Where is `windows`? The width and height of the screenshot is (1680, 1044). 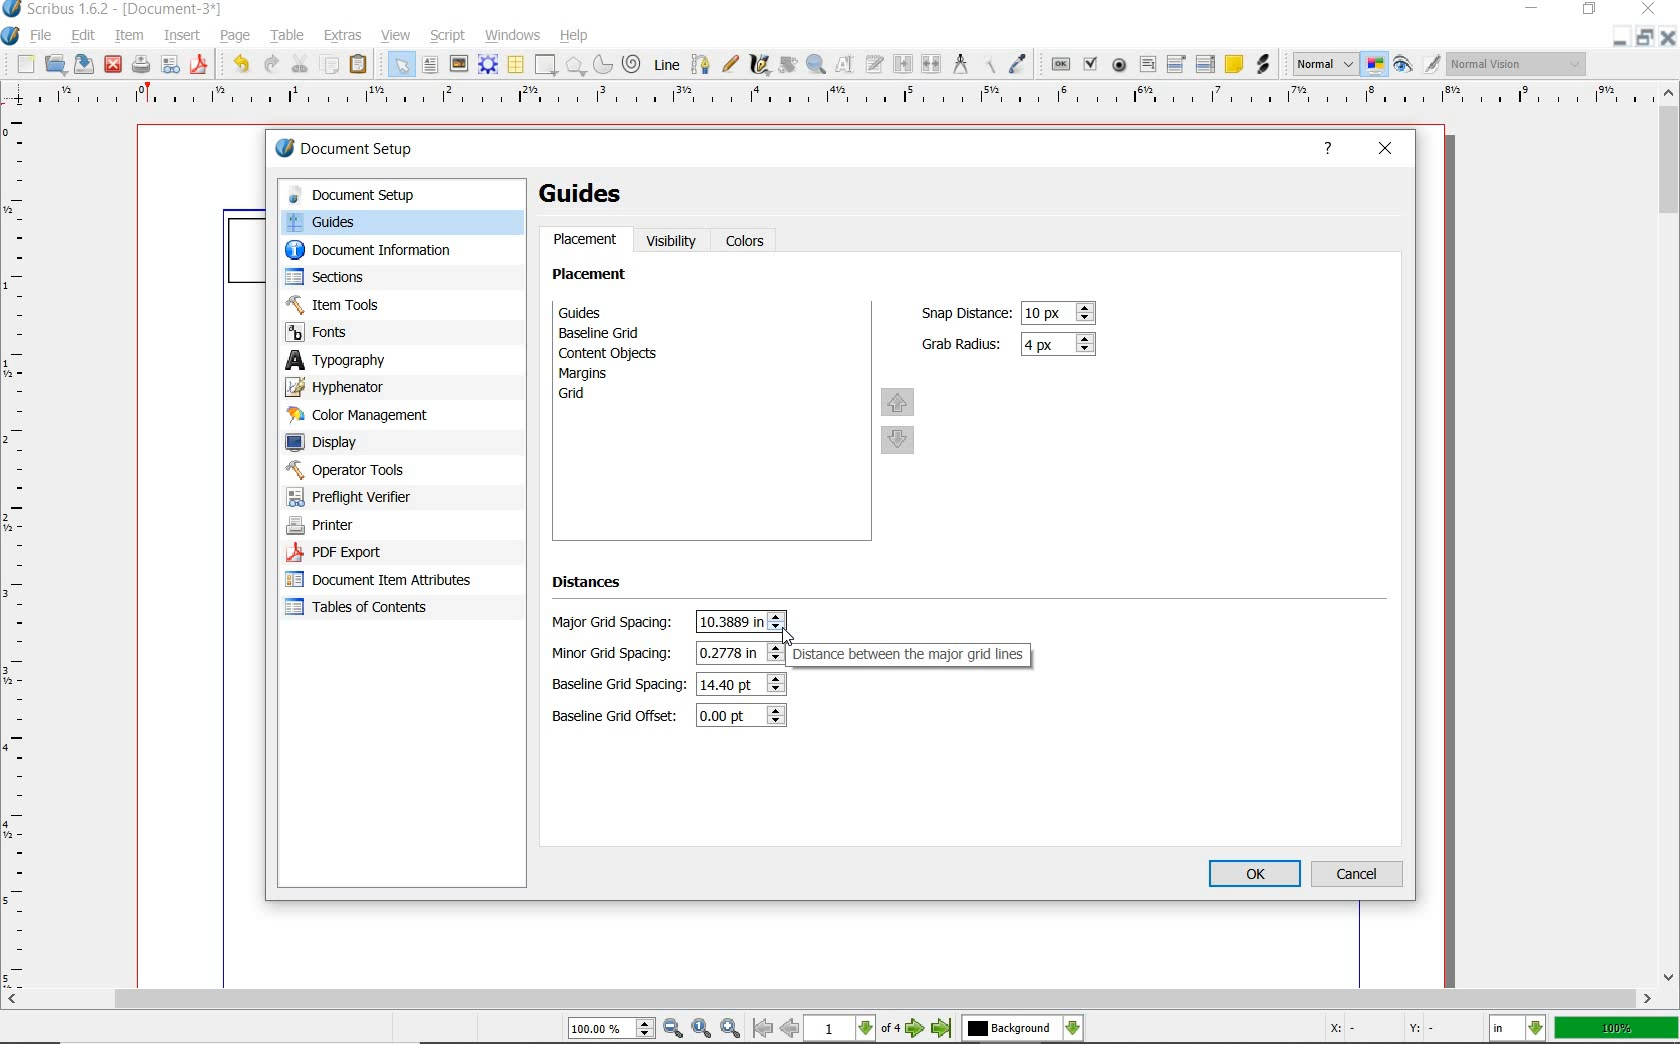
windows is located at coordinates (513, 34).